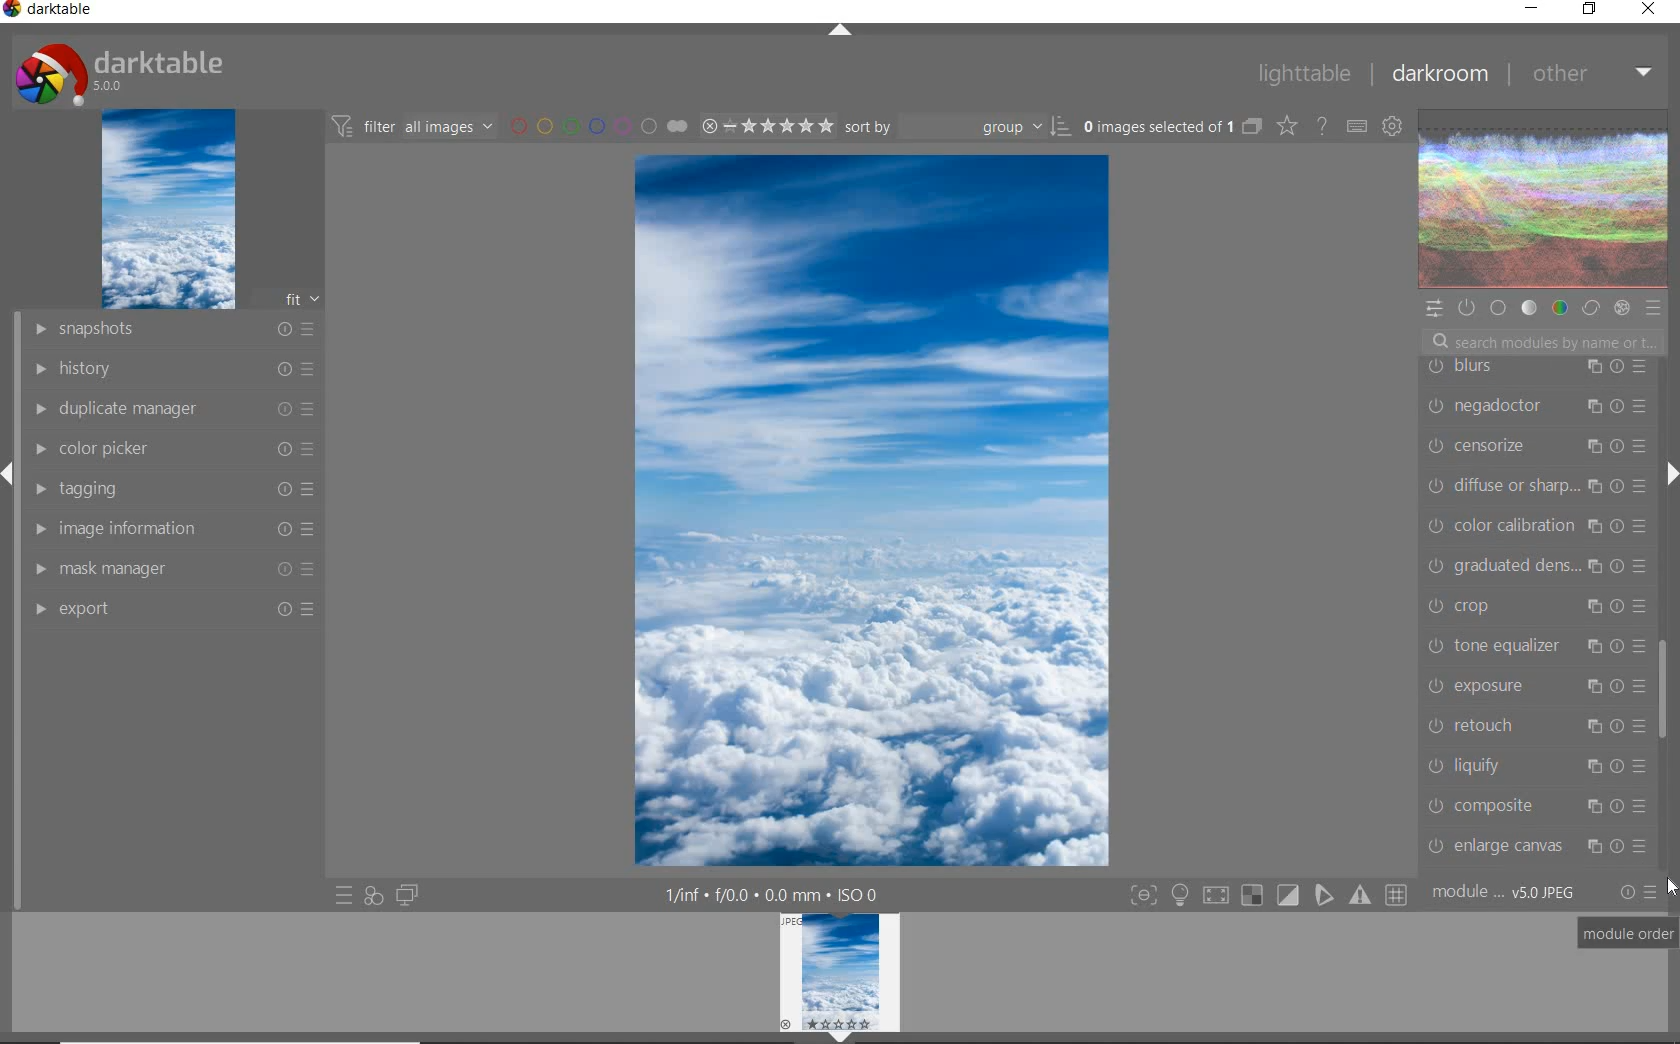 The image size is (1680, 1044). Describe the element at coordinates (1538, 368) in the screenshot. I see `Blur` at that location.